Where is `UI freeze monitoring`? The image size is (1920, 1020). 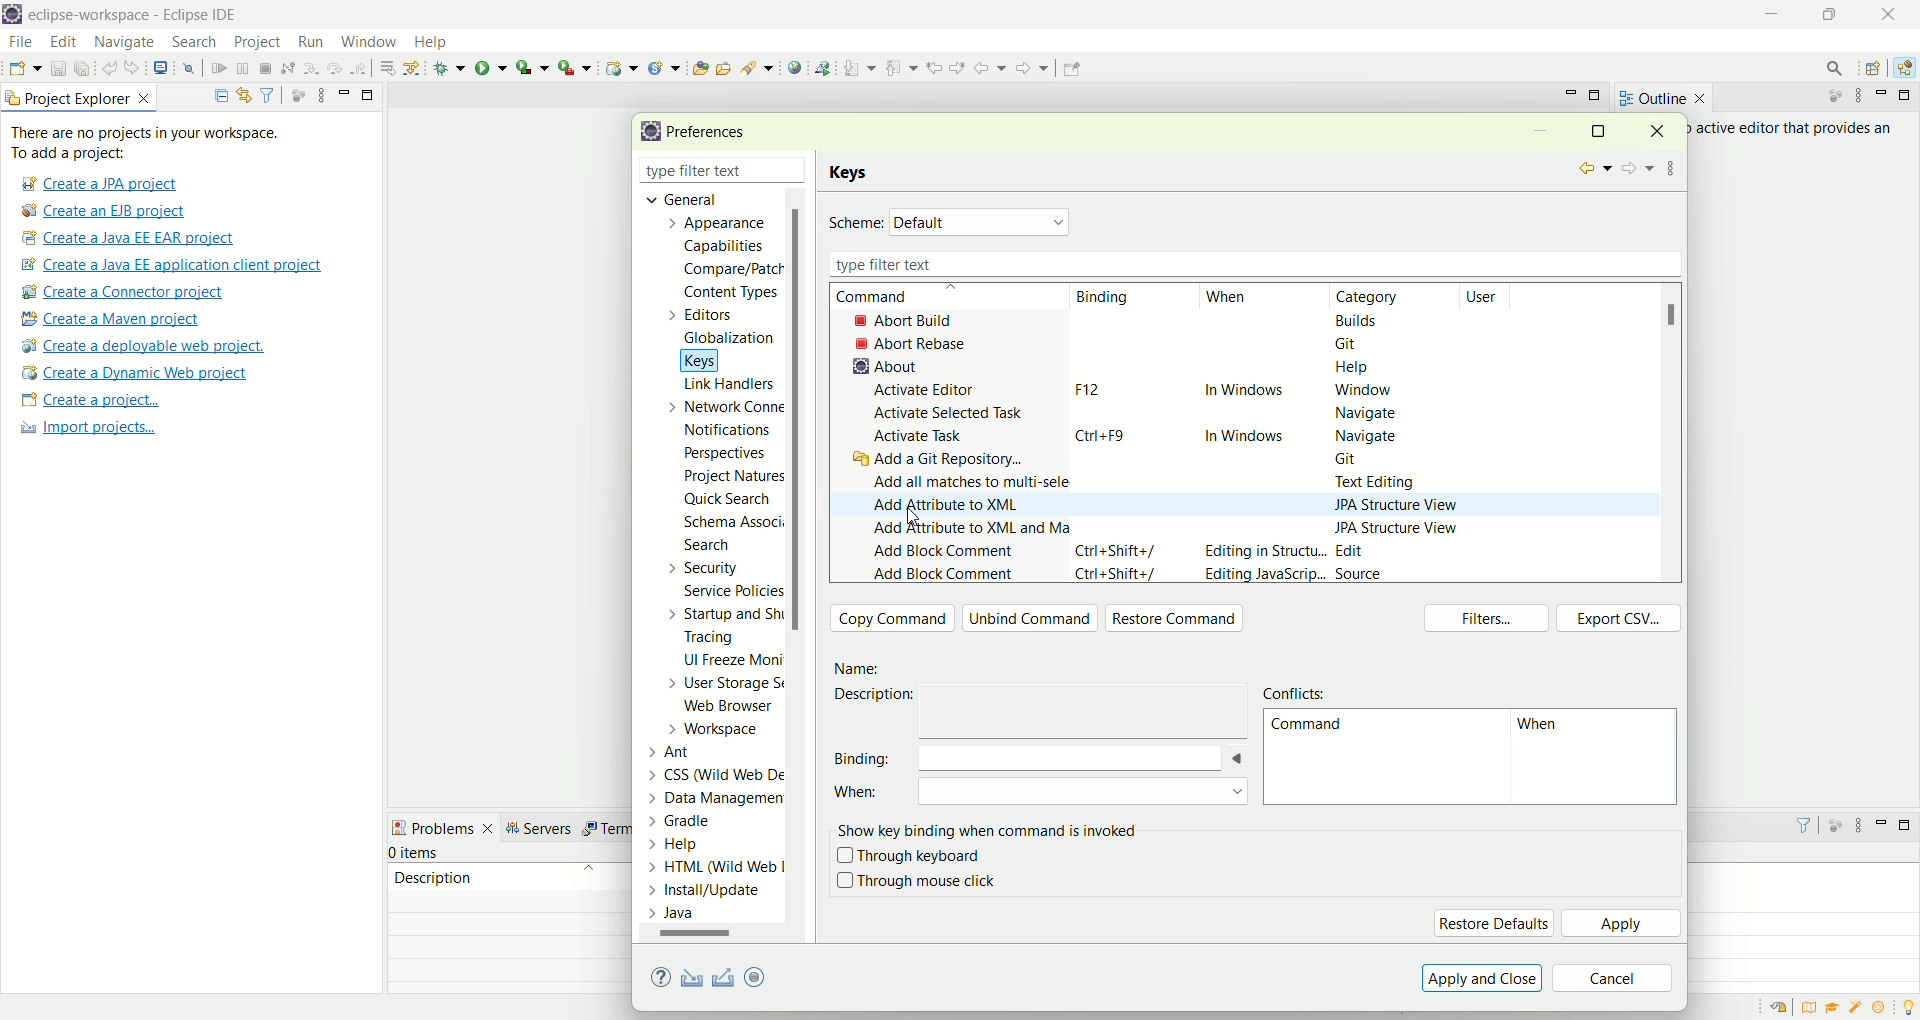
UI freeze monitoring is located at coordinates (731, 662).